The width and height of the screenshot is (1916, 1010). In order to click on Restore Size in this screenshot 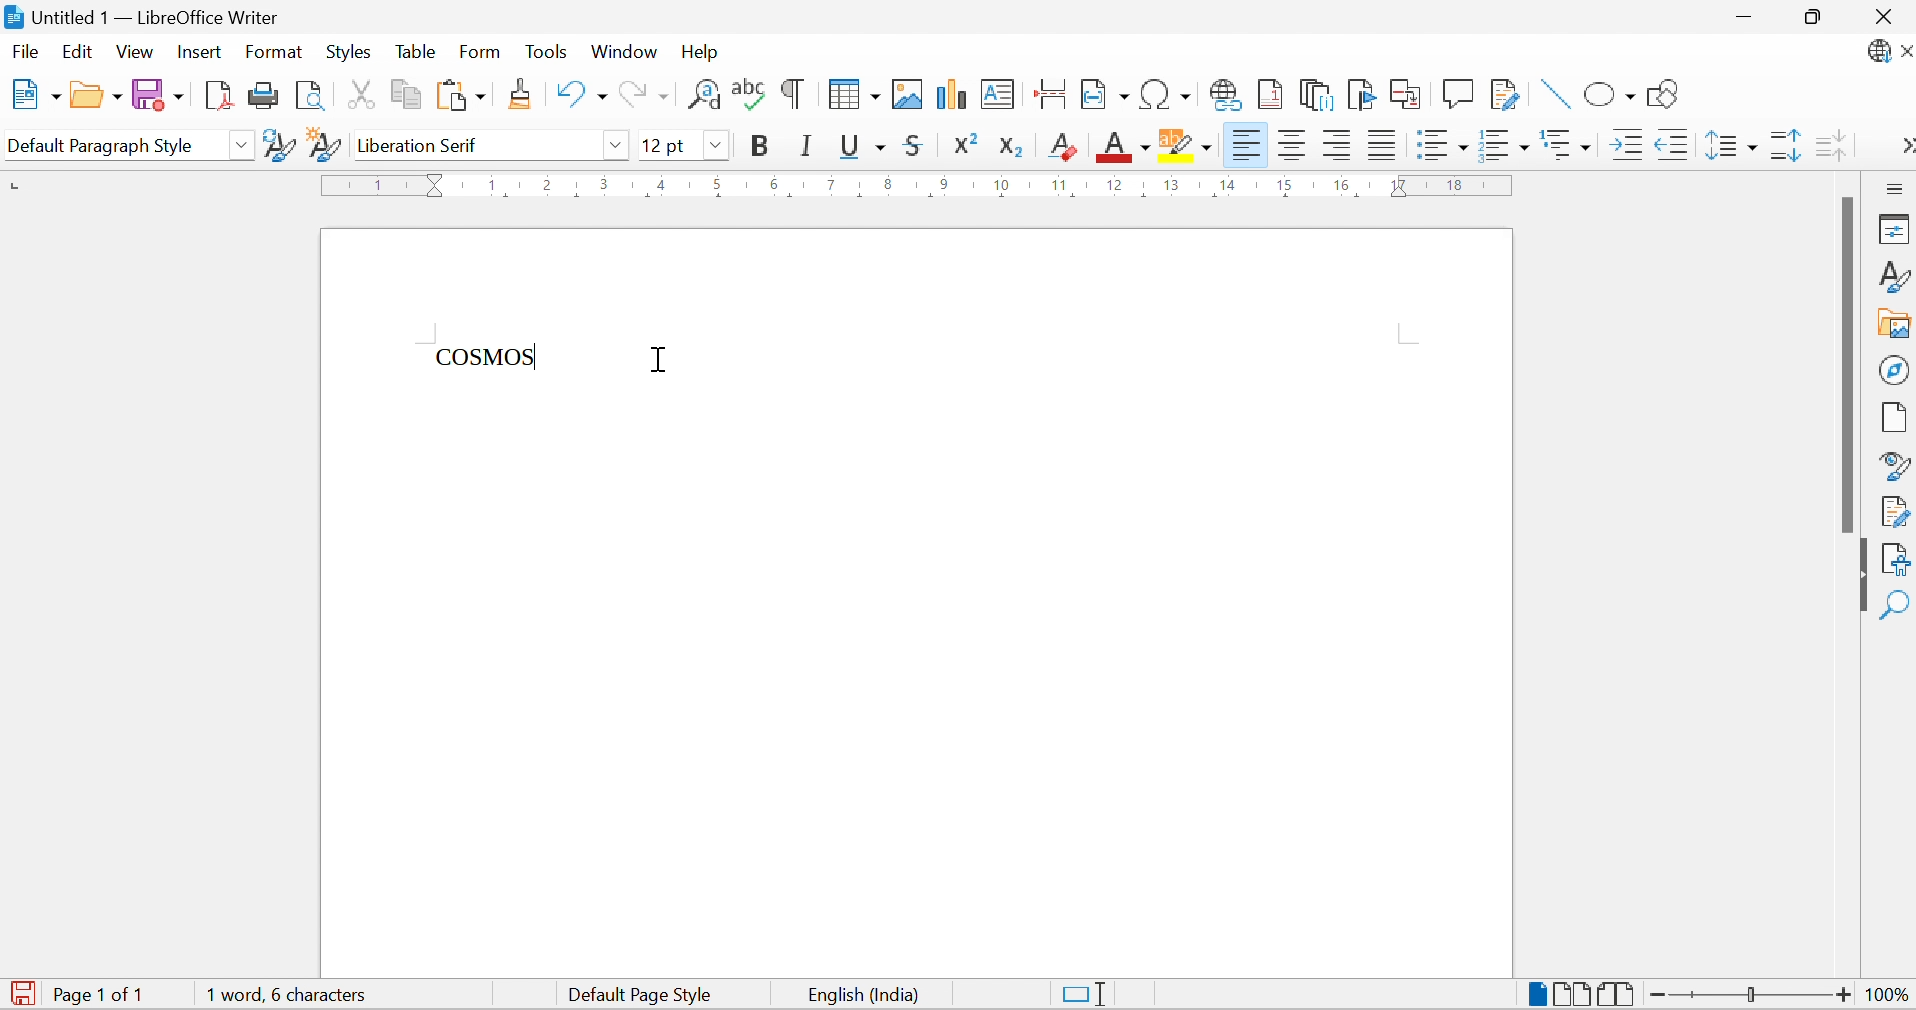, I will do `click(1815, 21)`.